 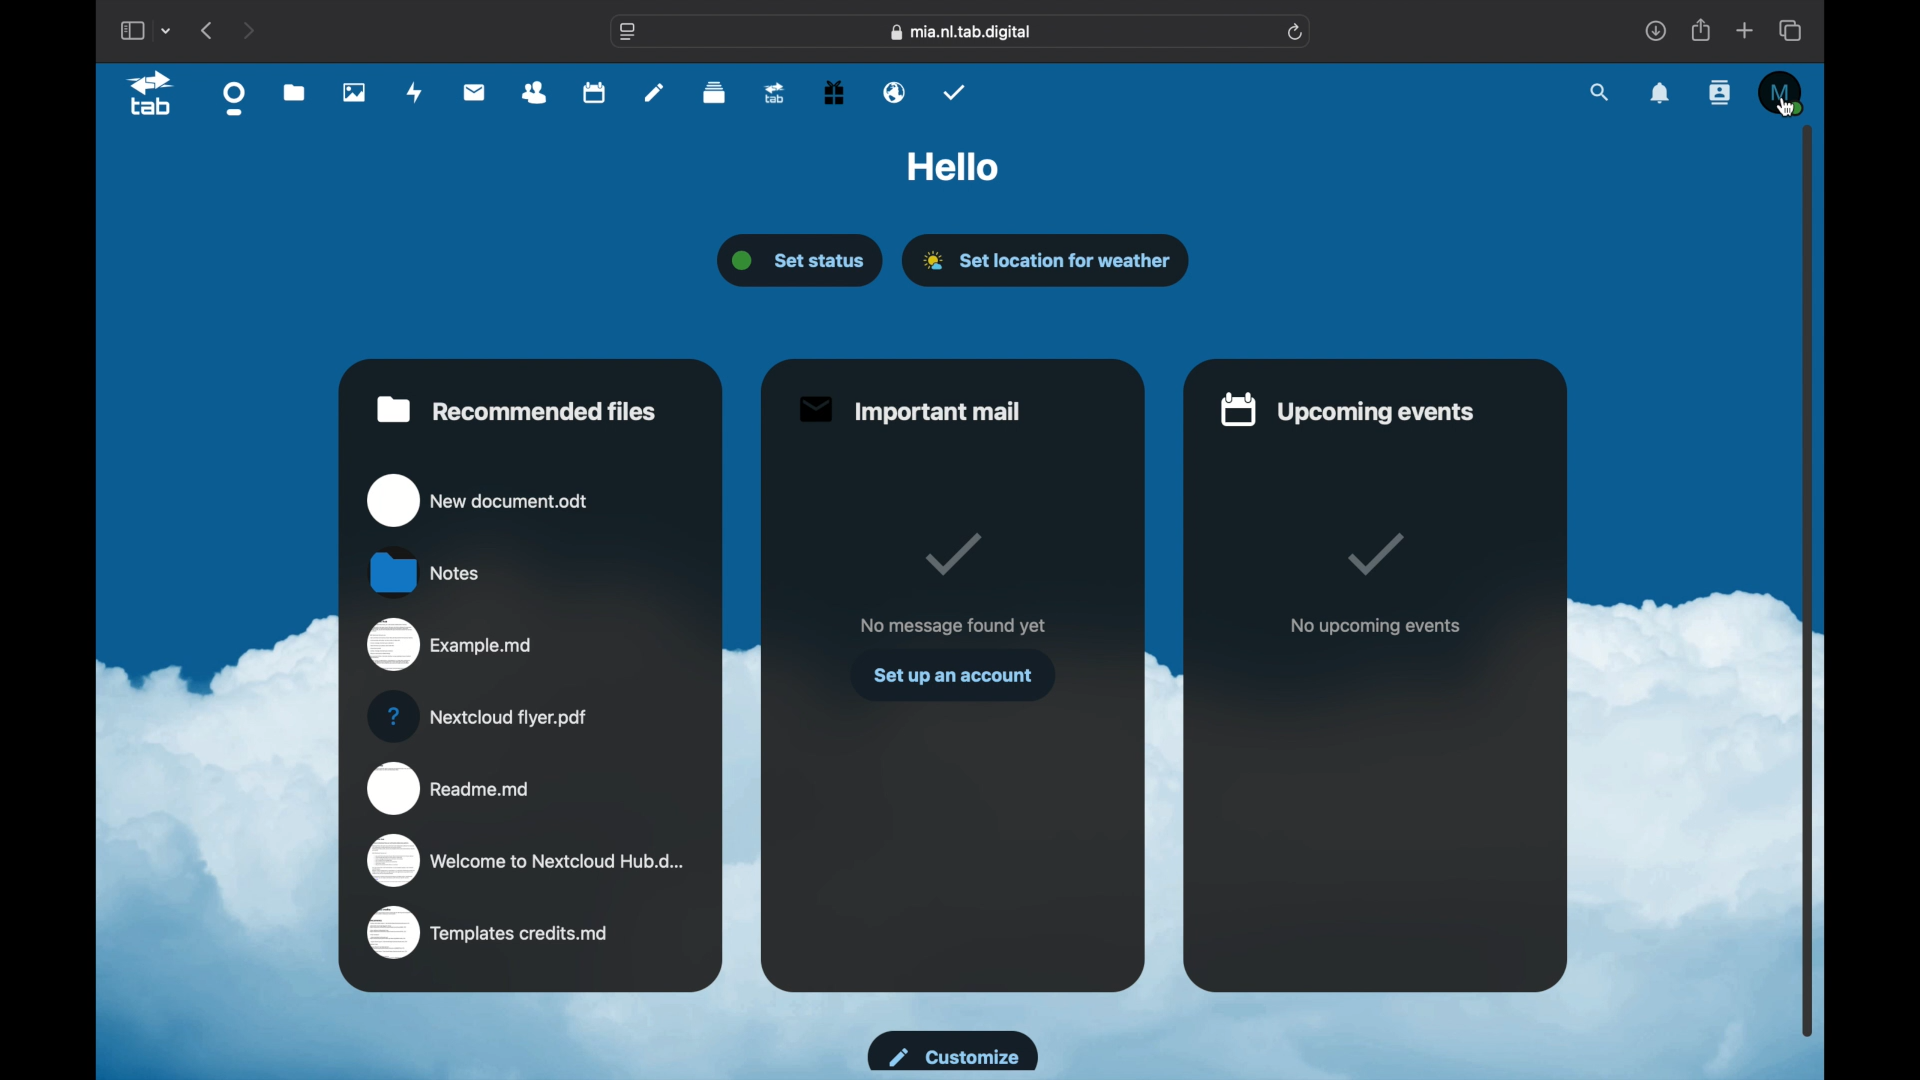 What do you see at coordinates (151, 93) in the screenshot?
I see `tab` at bounding box center [151, 93].